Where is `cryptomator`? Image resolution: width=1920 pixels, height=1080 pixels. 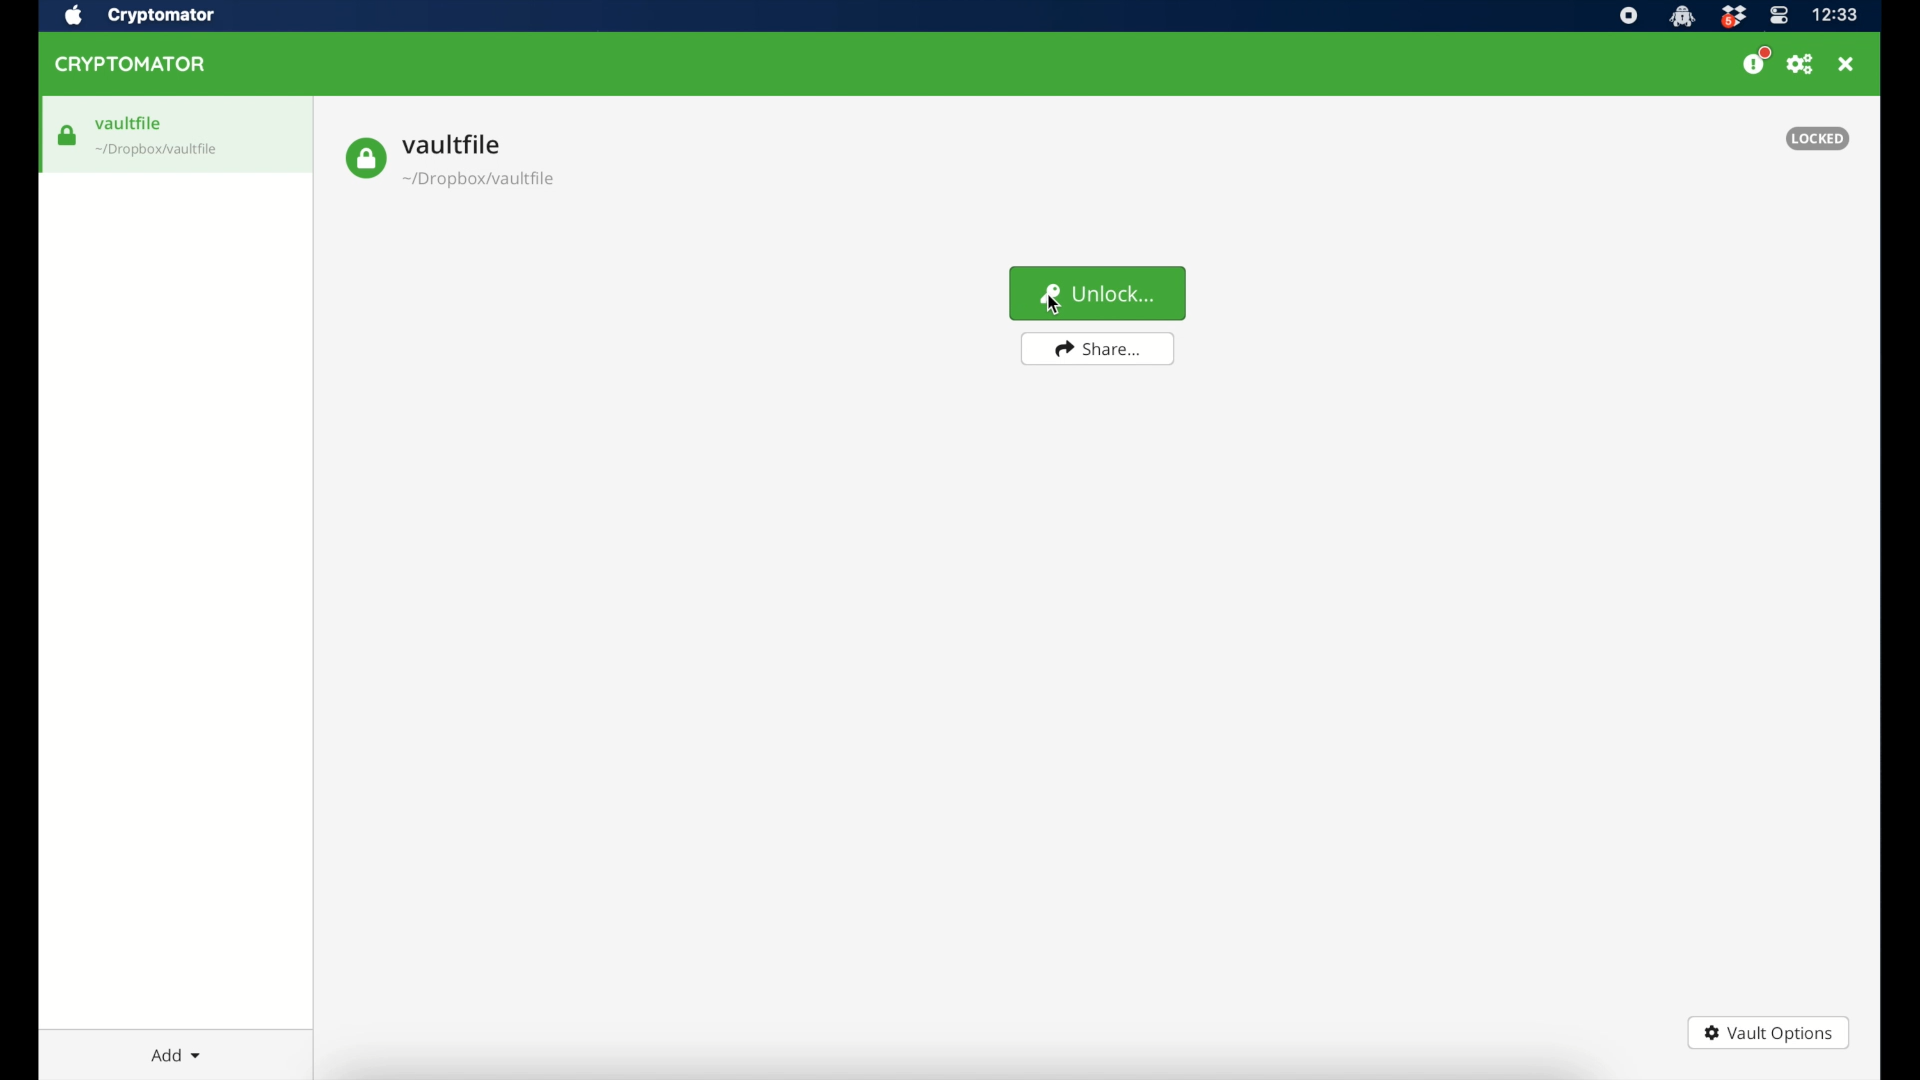 cryptomator is located at coordinates (130, 63).